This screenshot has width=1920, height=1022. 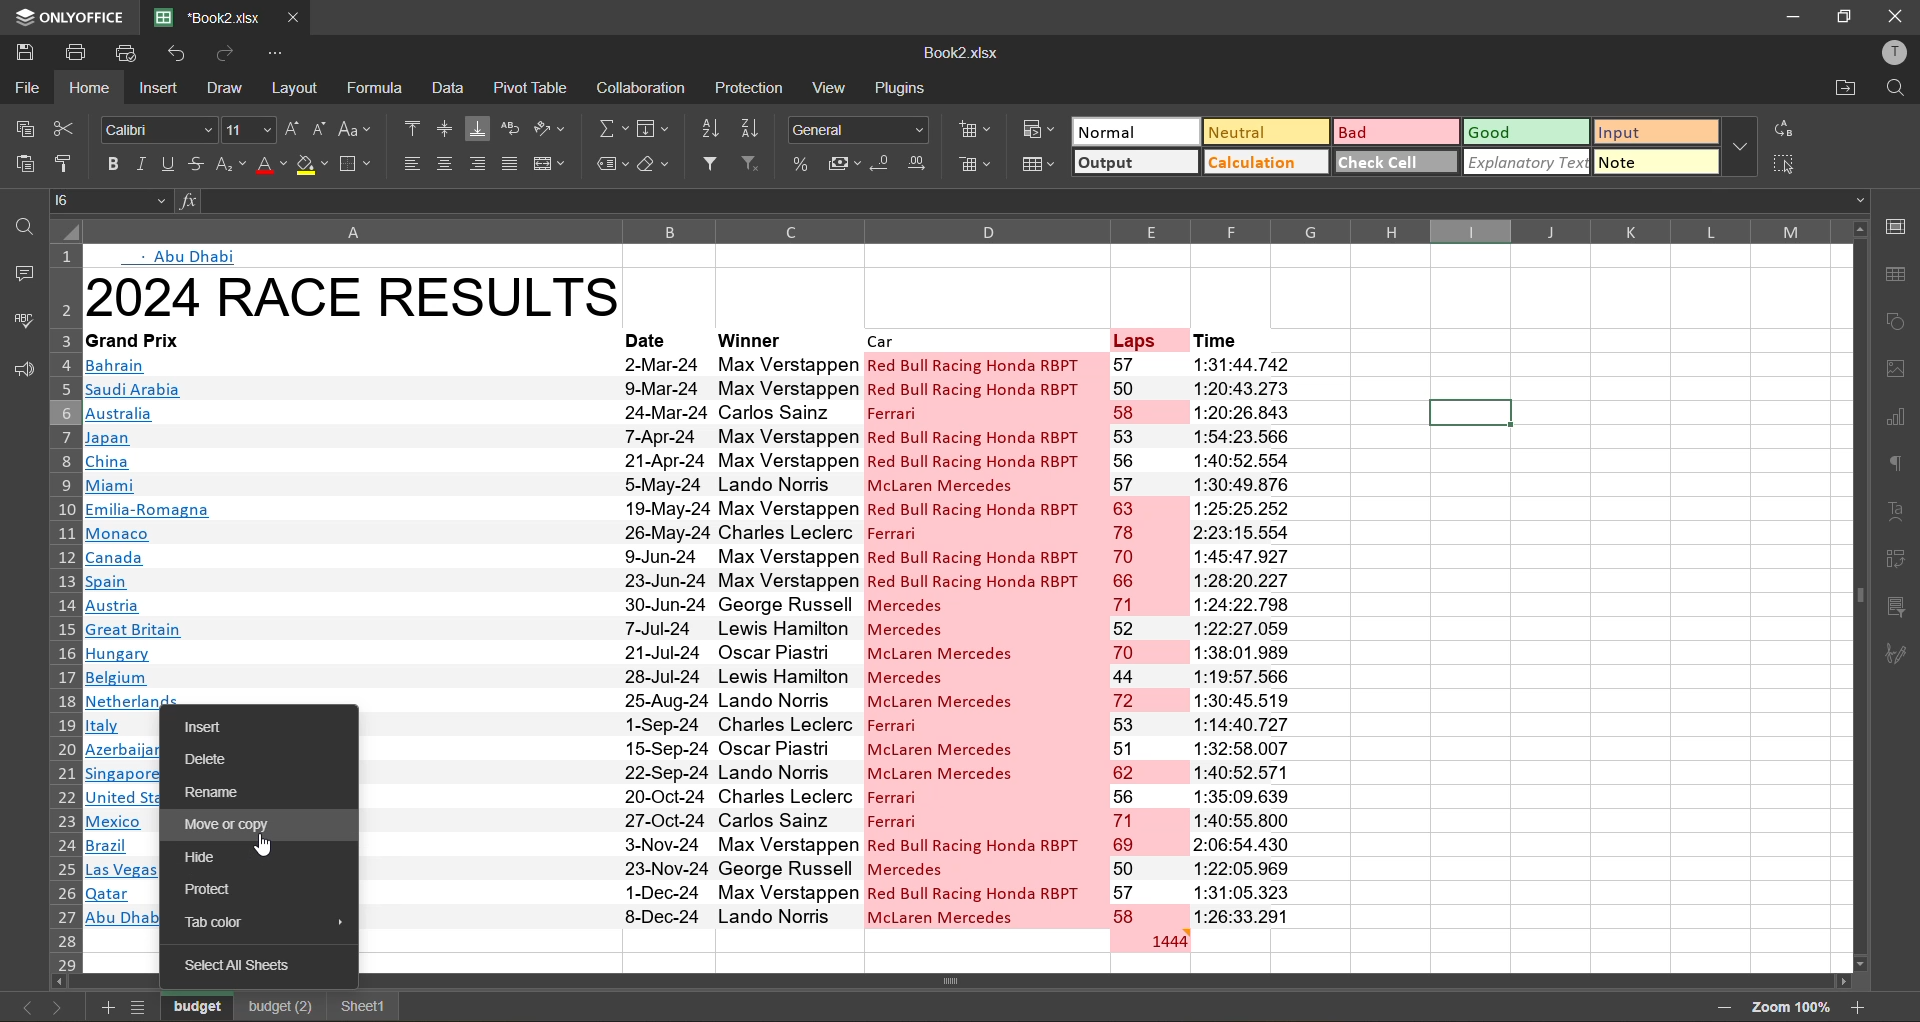 What do you see at coordinates (1135, 164) in the screenshot?
I see `output` at bounding box center [1135, 164].